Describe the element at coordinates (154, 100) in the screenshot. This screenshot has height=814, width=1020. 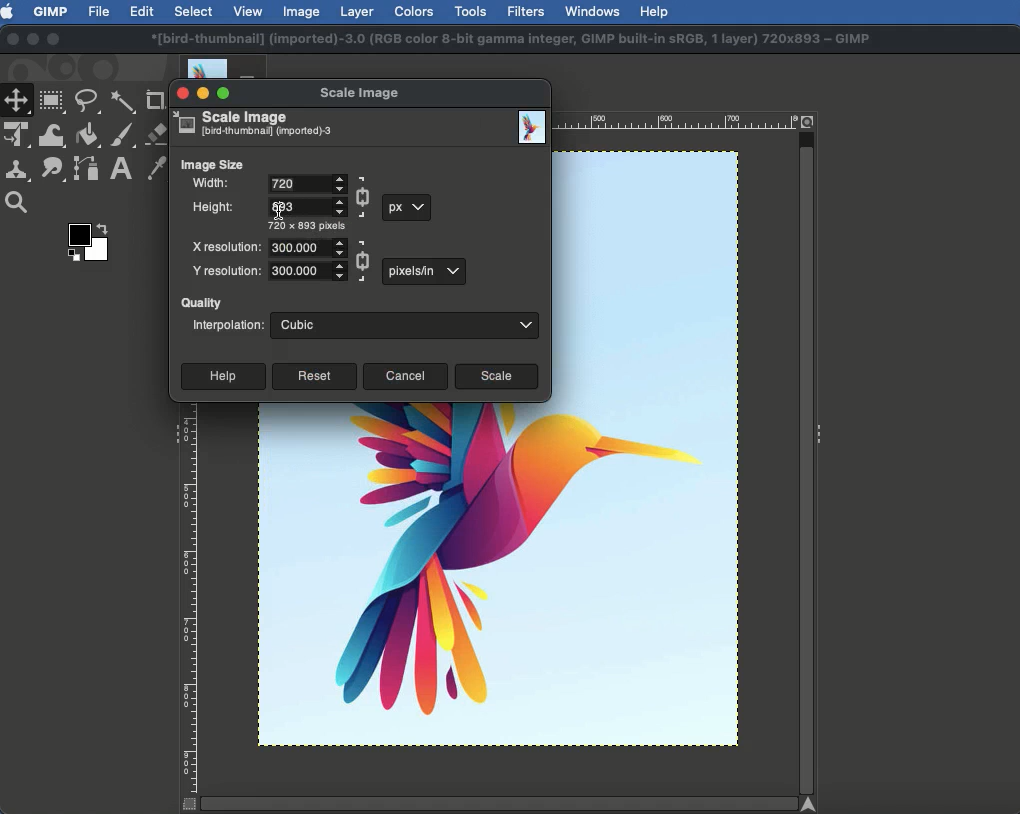
I see `Crop` at that location.